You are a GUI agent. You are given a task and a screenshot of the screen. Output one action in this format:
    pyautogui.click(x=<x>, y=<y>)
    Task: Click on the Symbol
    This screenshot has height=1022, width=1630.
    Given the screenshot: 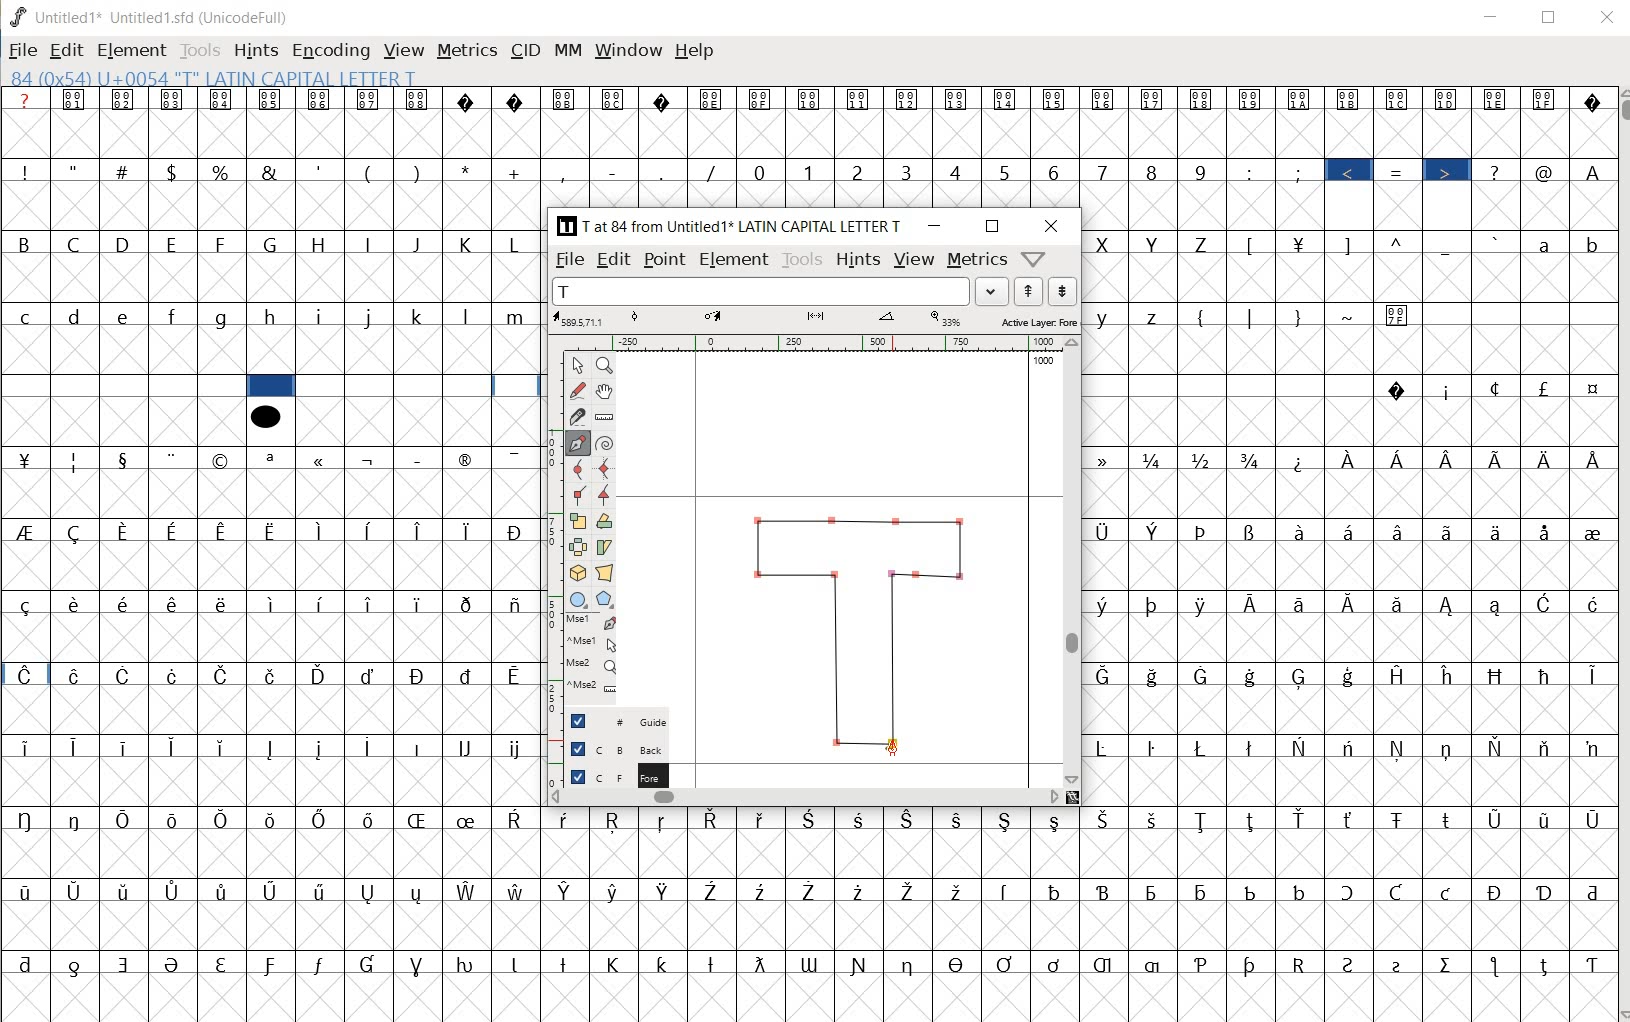 What is the action you would take?
    pyautogui.click(x=1202, y=531)
    